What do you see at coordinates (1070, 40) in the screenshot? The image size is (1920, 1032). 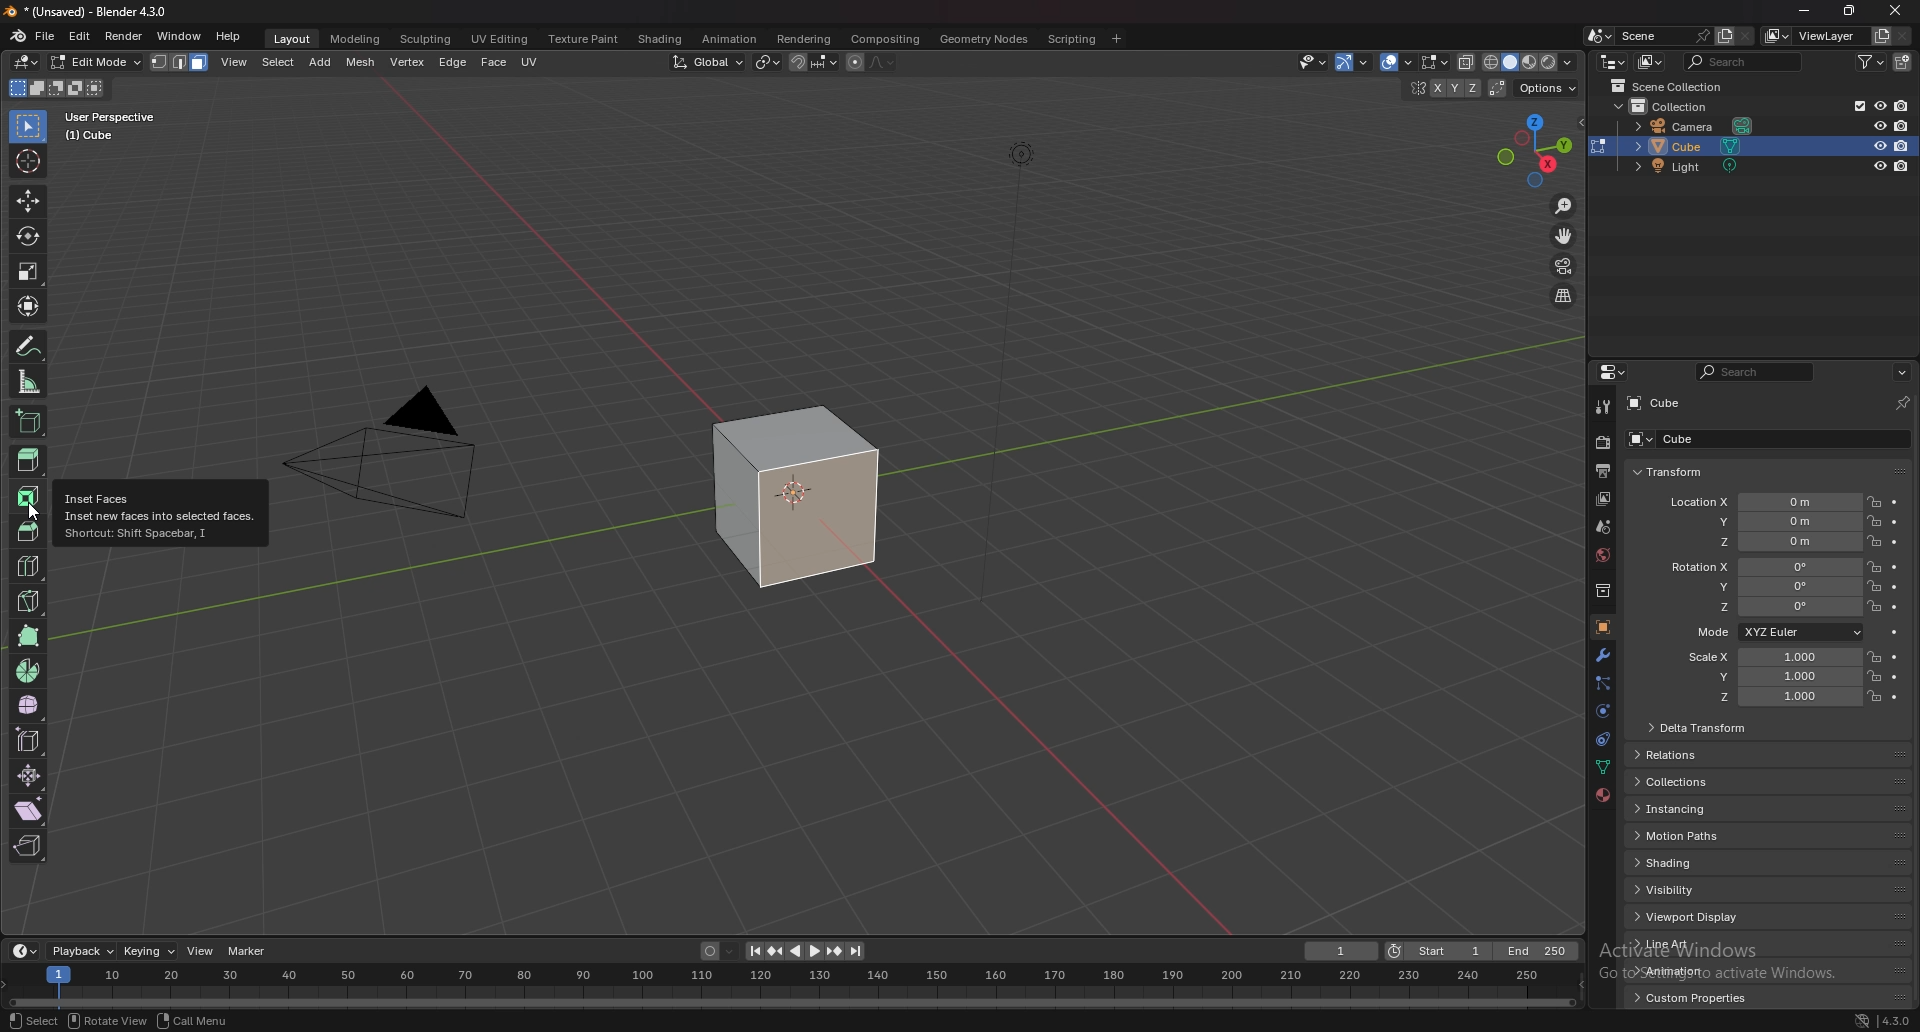 I see `scripting` at bounding box center [1070, 40].